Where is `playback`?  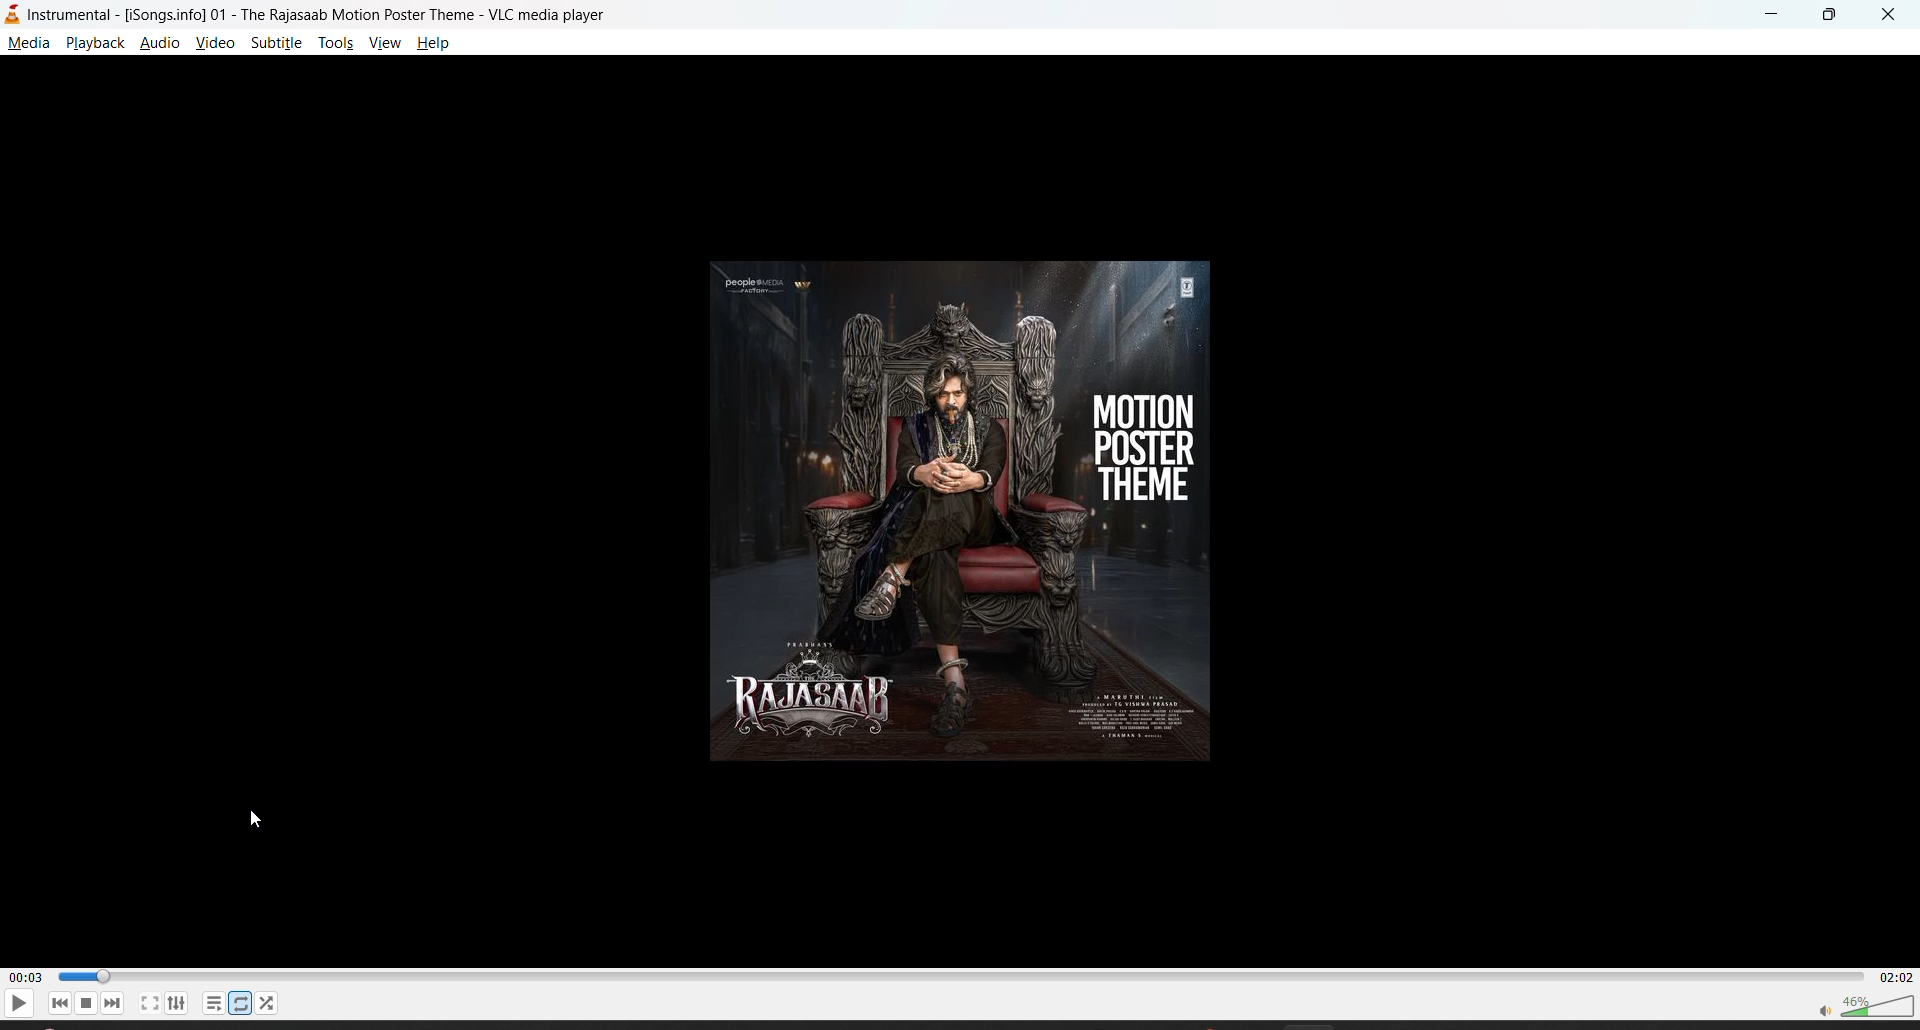 playback is located at coordinates (93, 44).